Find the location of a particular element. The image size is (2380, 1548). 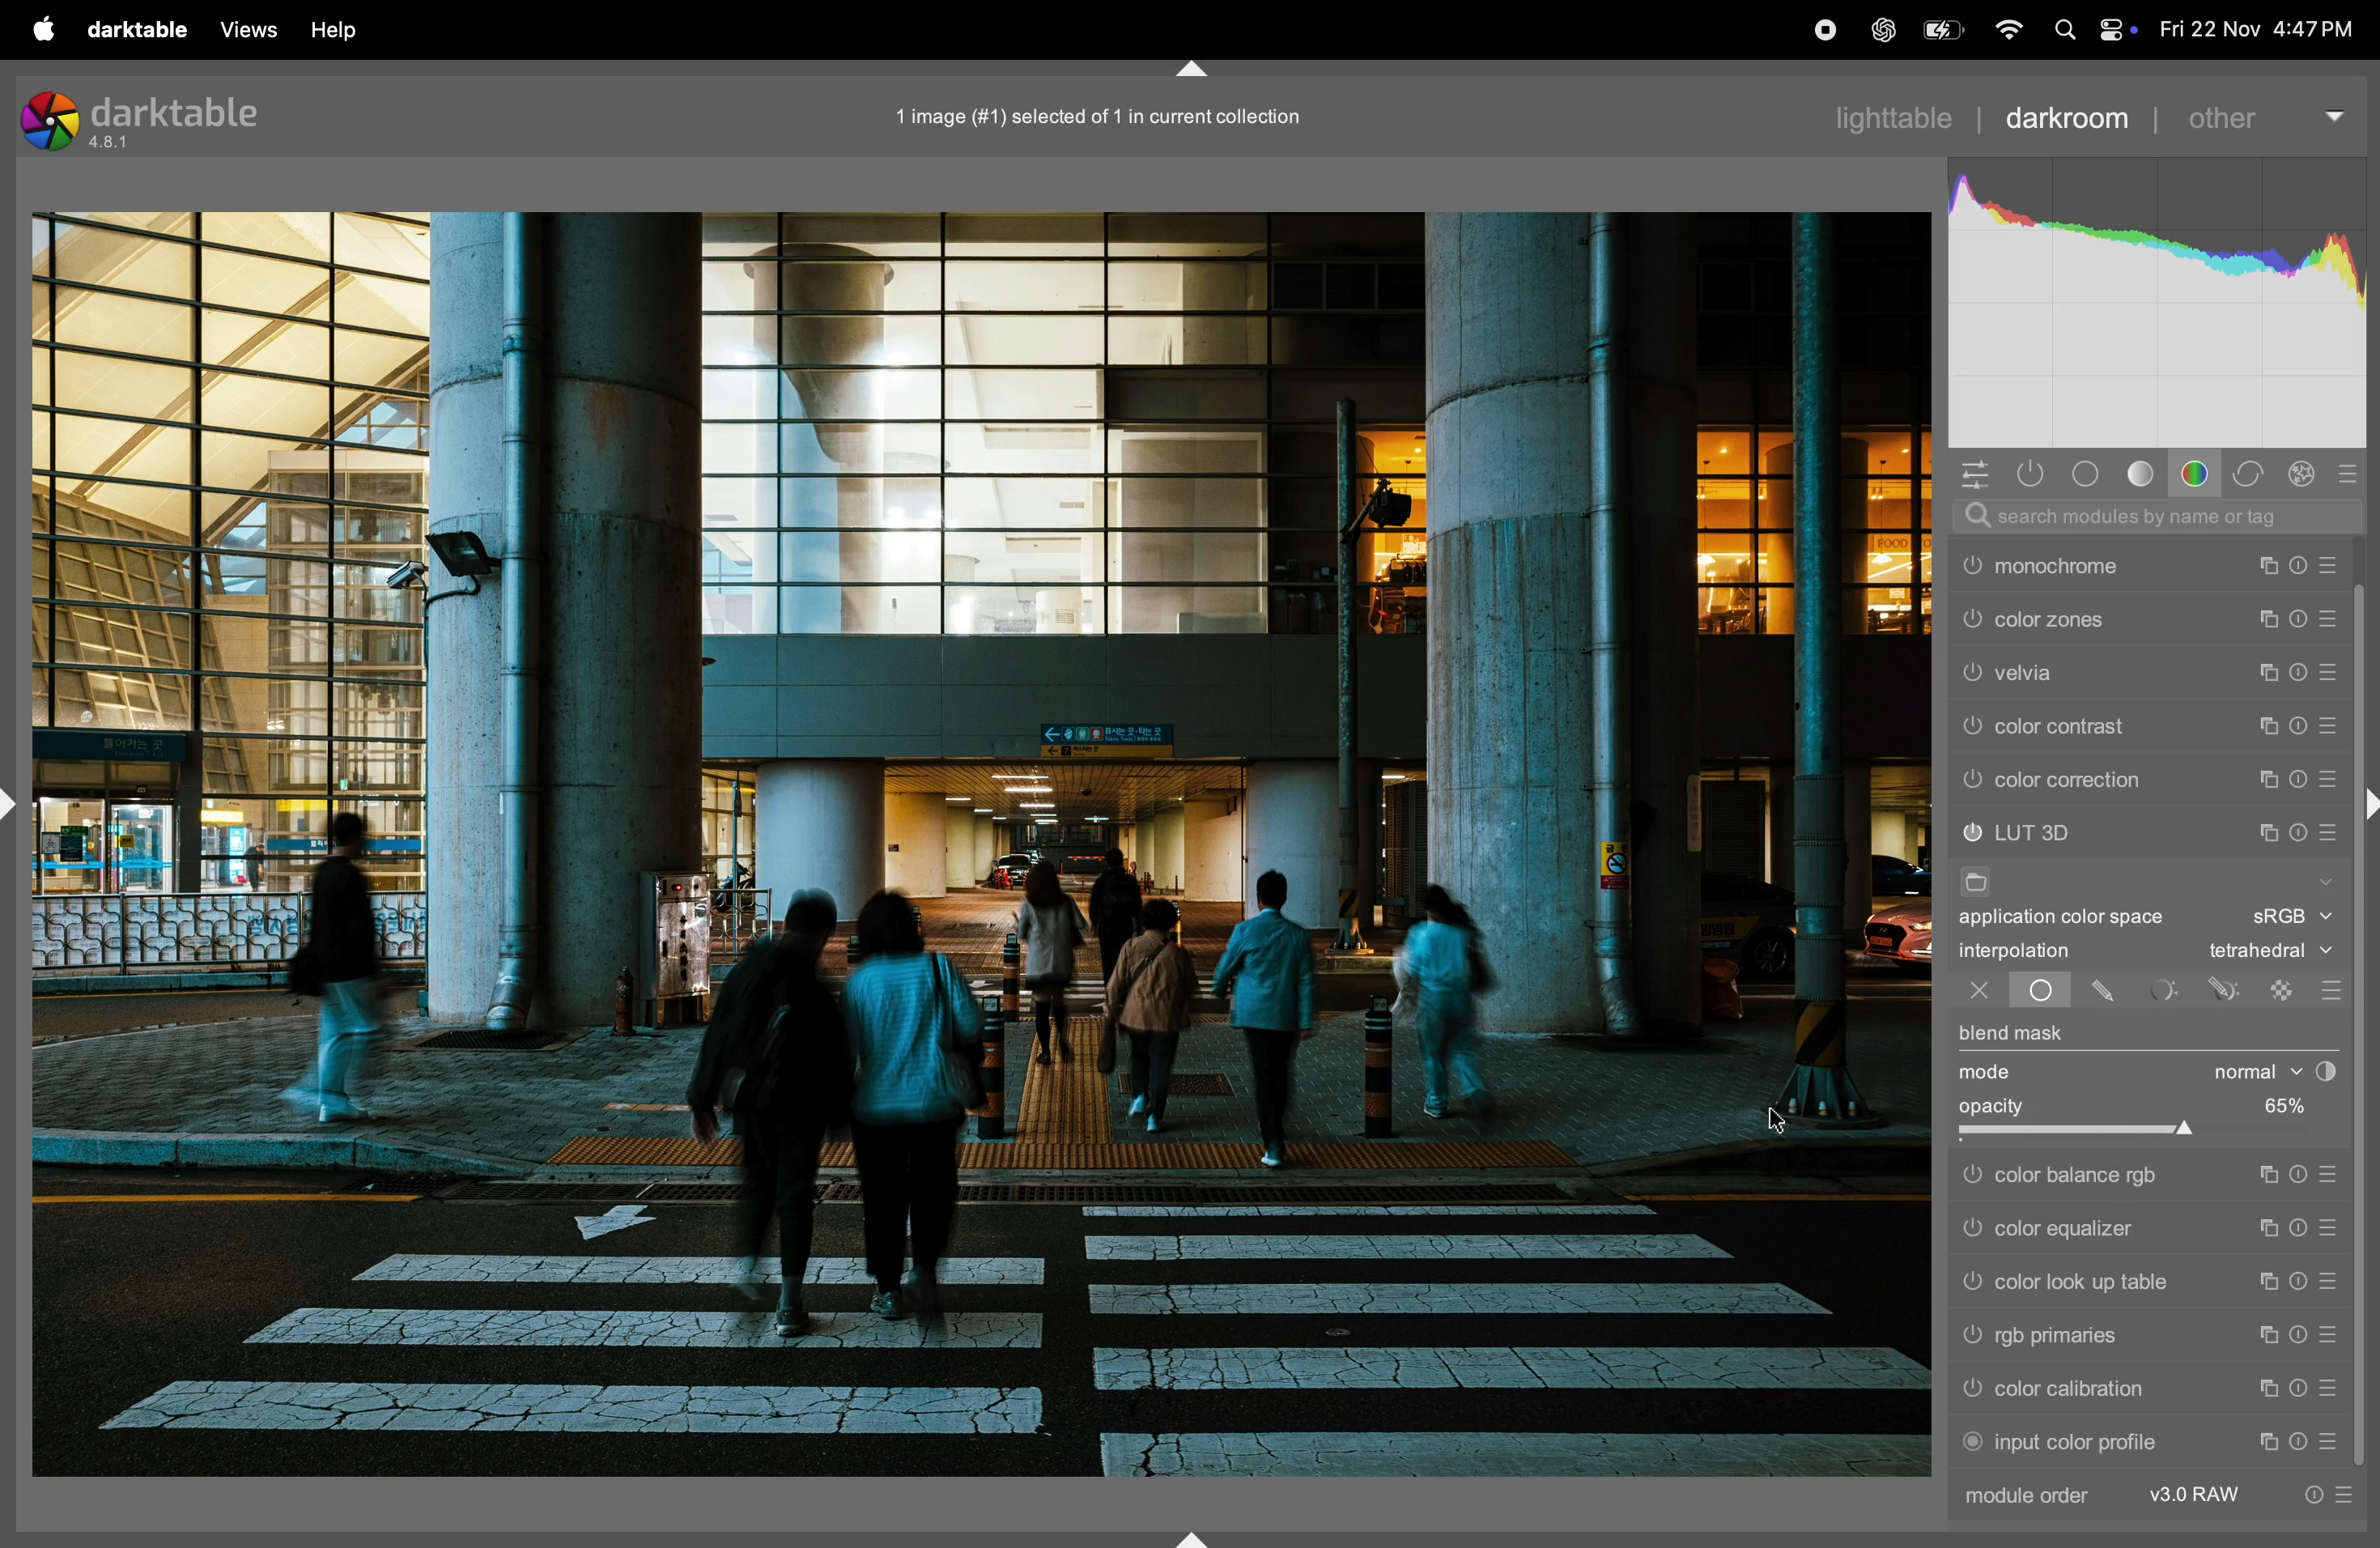

color calibration switched off is located at coordinates (1976, 1391).